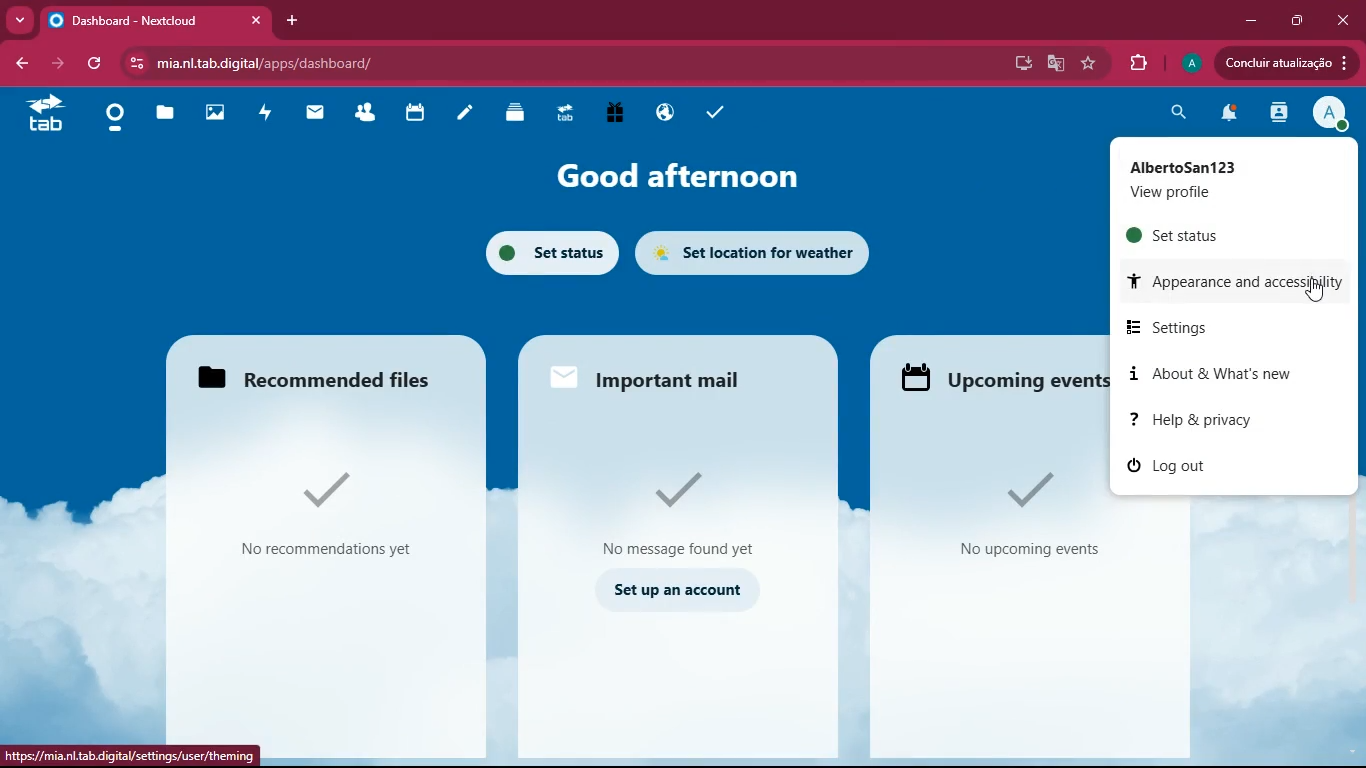 The height and width of the screenshot is (768, 1366). What do you see at coordinates (653, 379) in the screenshot?
I see `mail` at bounding box center [653, 379].